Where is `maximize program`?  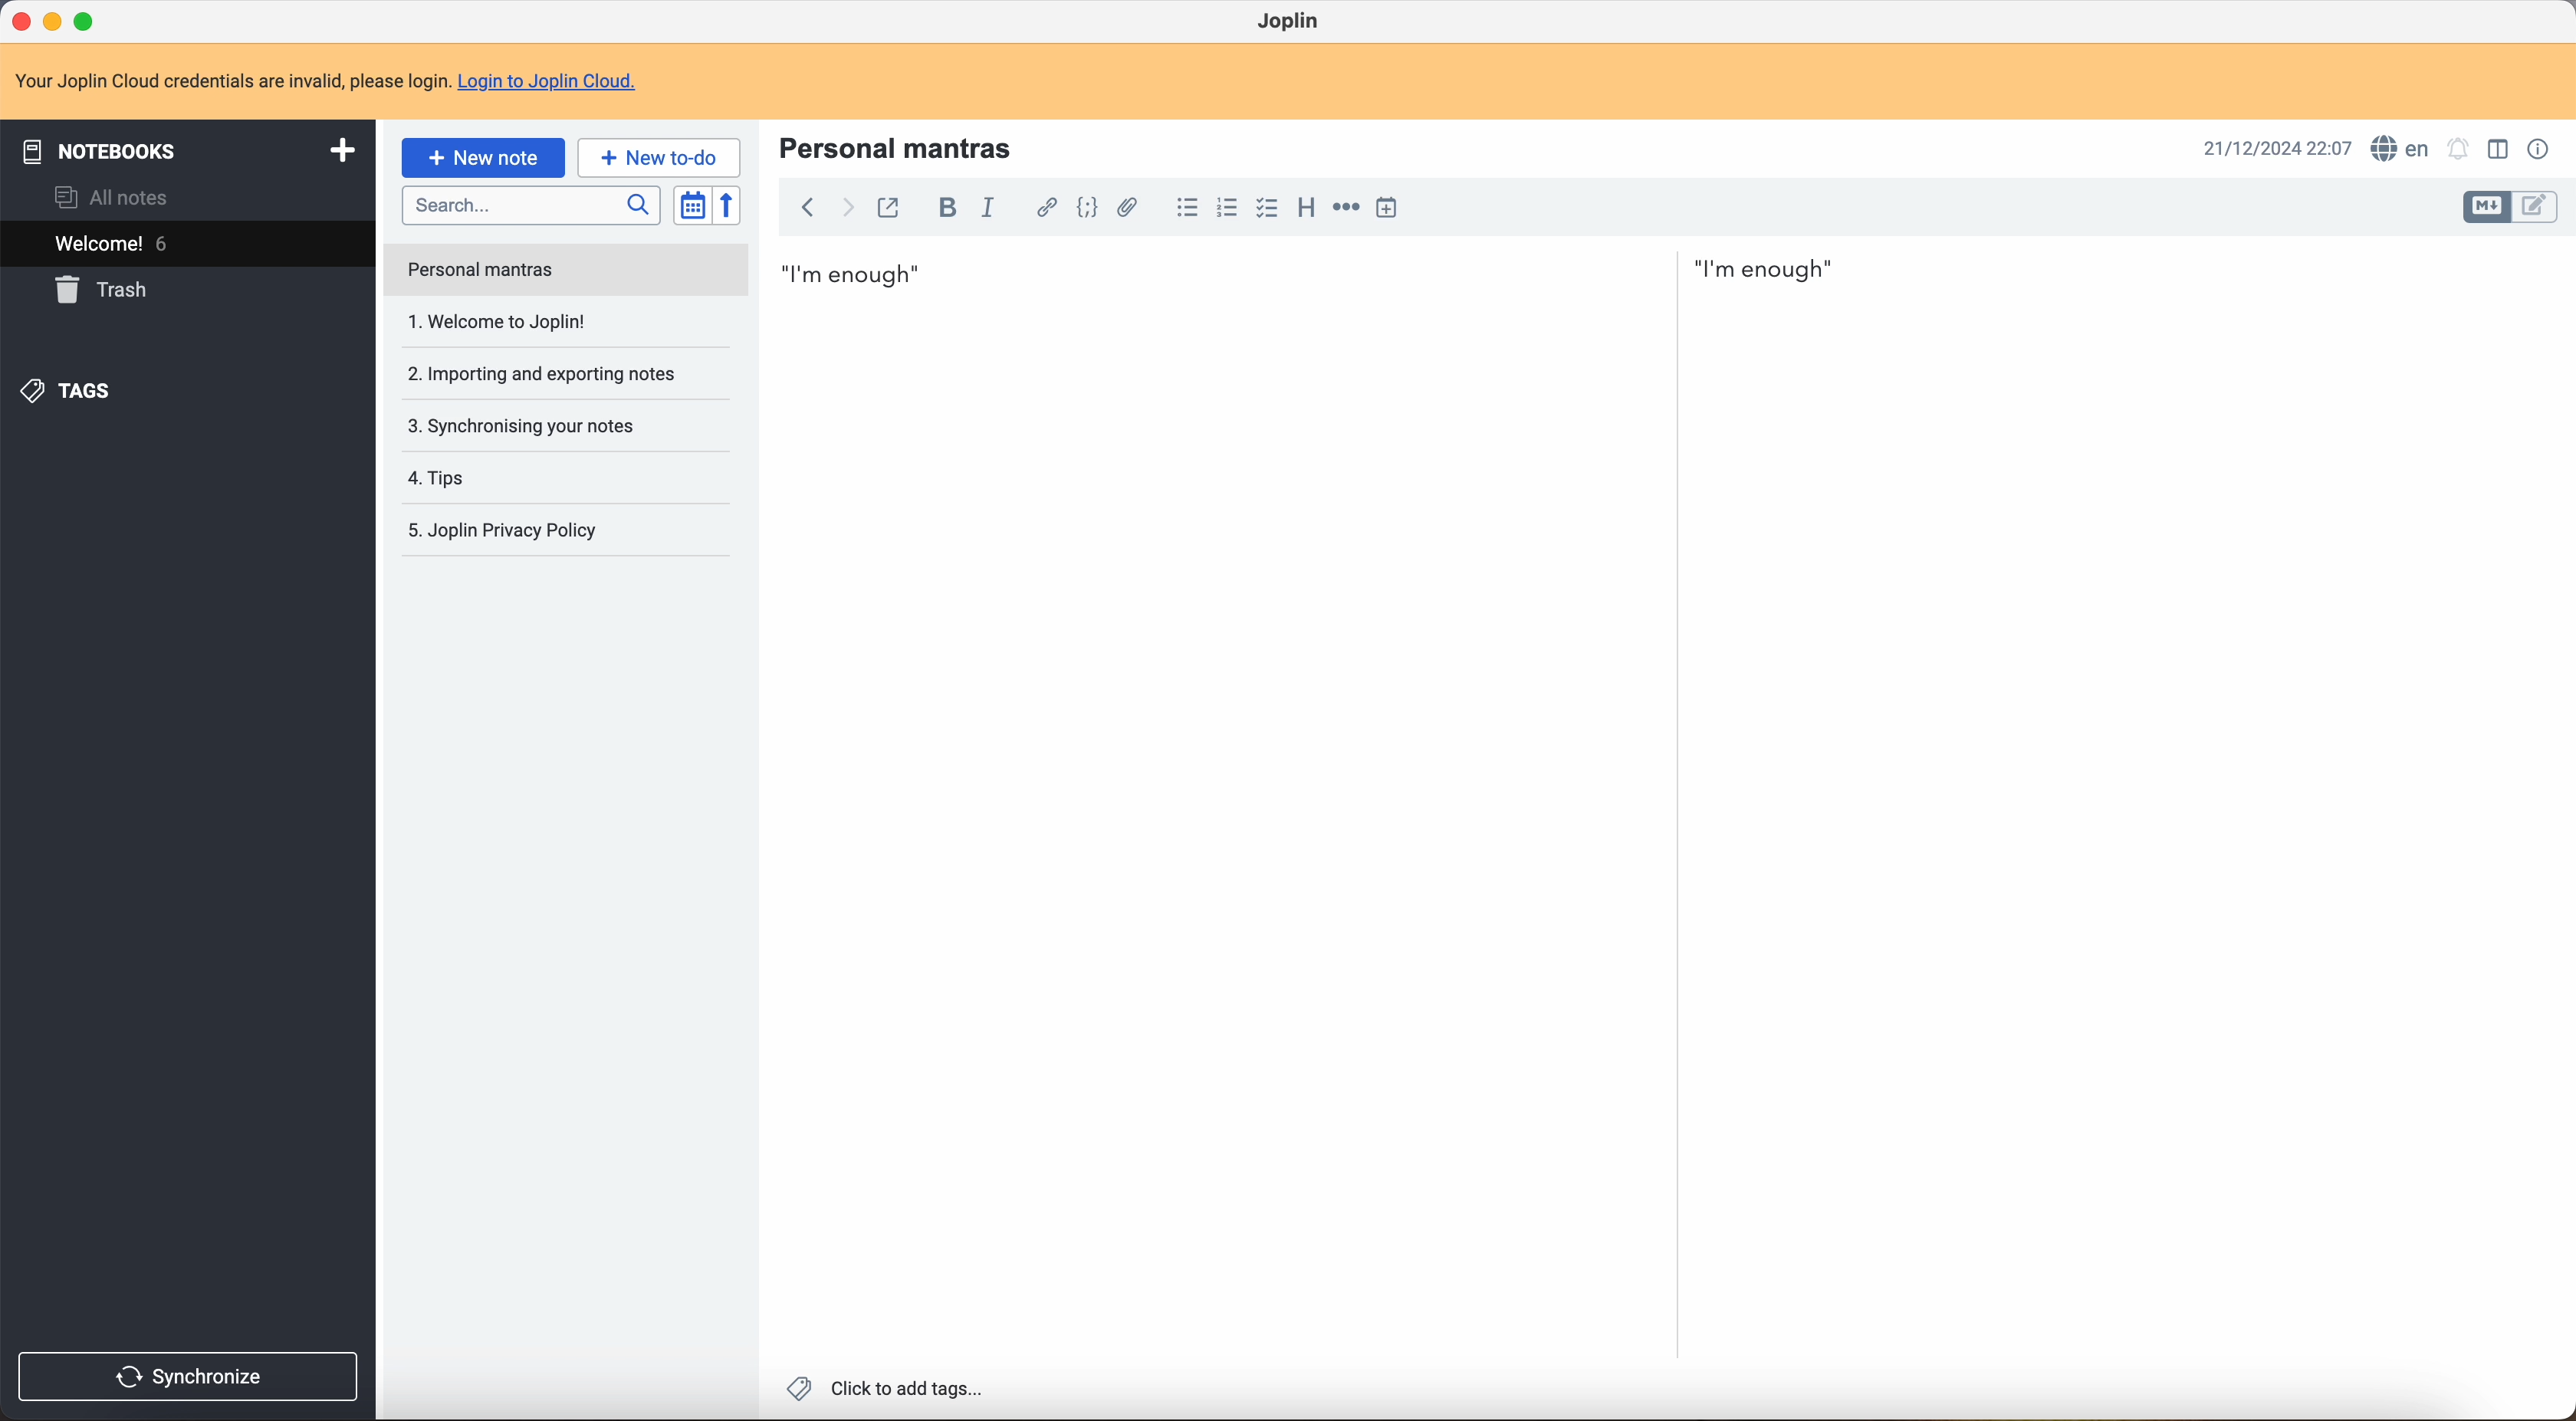 maximize program is located at coordinates (88, 20).